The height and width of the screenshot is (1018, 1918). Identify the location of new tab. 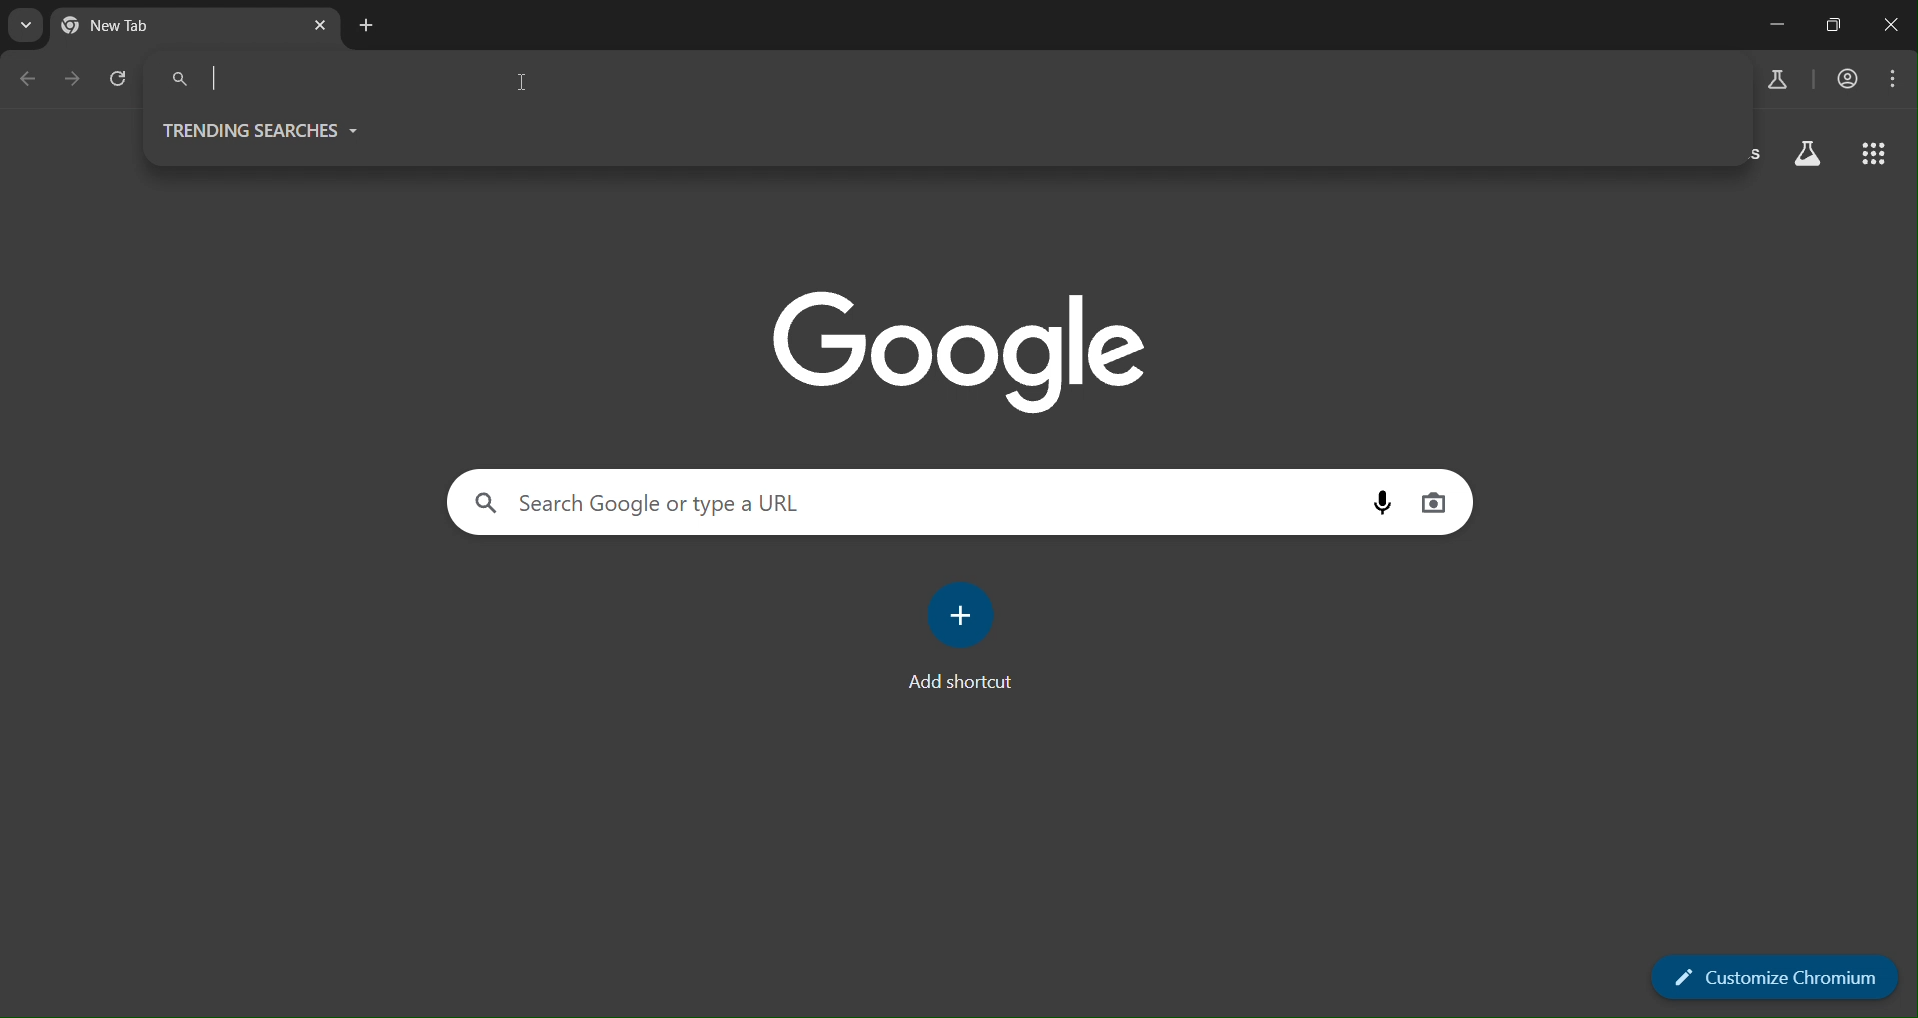
(370, 26).